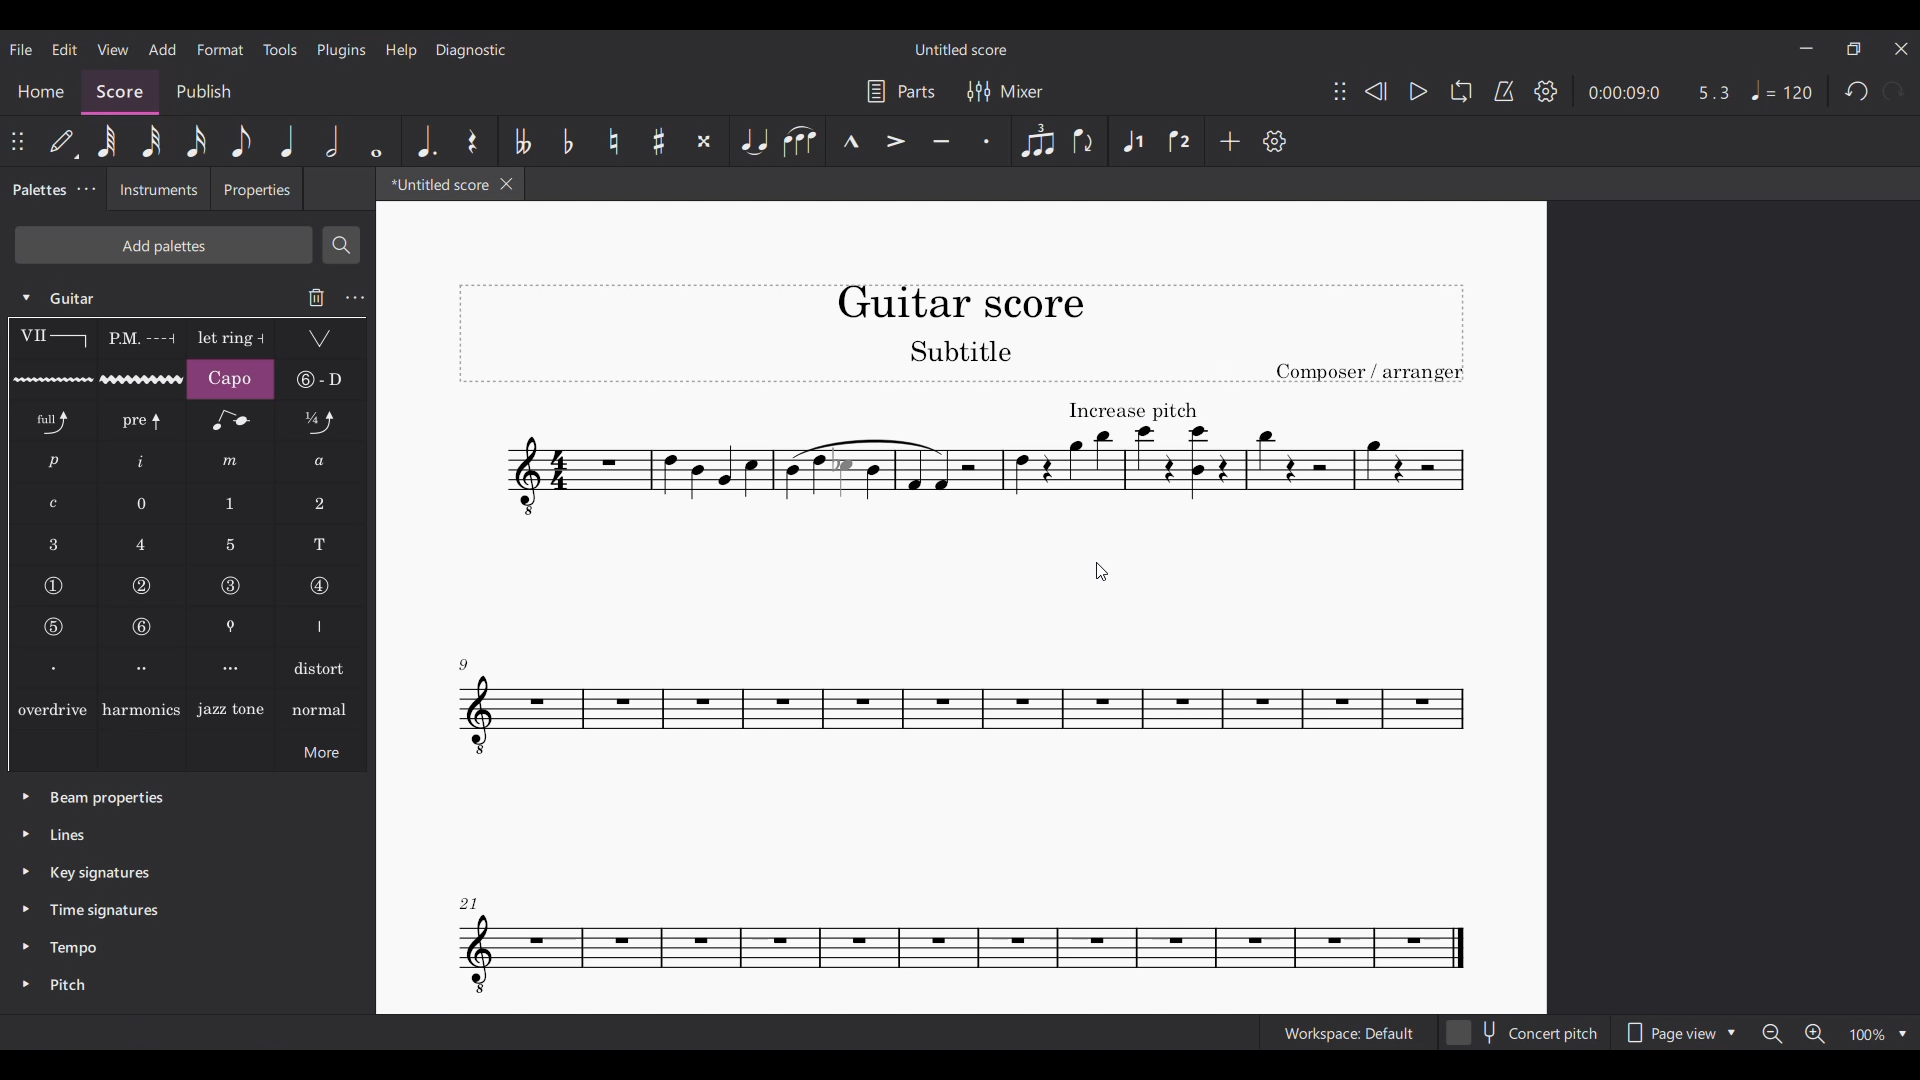 The width and height of the screenshot is (1920, 1080). I want to click on LH guitar fingering 2, so click(320, 504).